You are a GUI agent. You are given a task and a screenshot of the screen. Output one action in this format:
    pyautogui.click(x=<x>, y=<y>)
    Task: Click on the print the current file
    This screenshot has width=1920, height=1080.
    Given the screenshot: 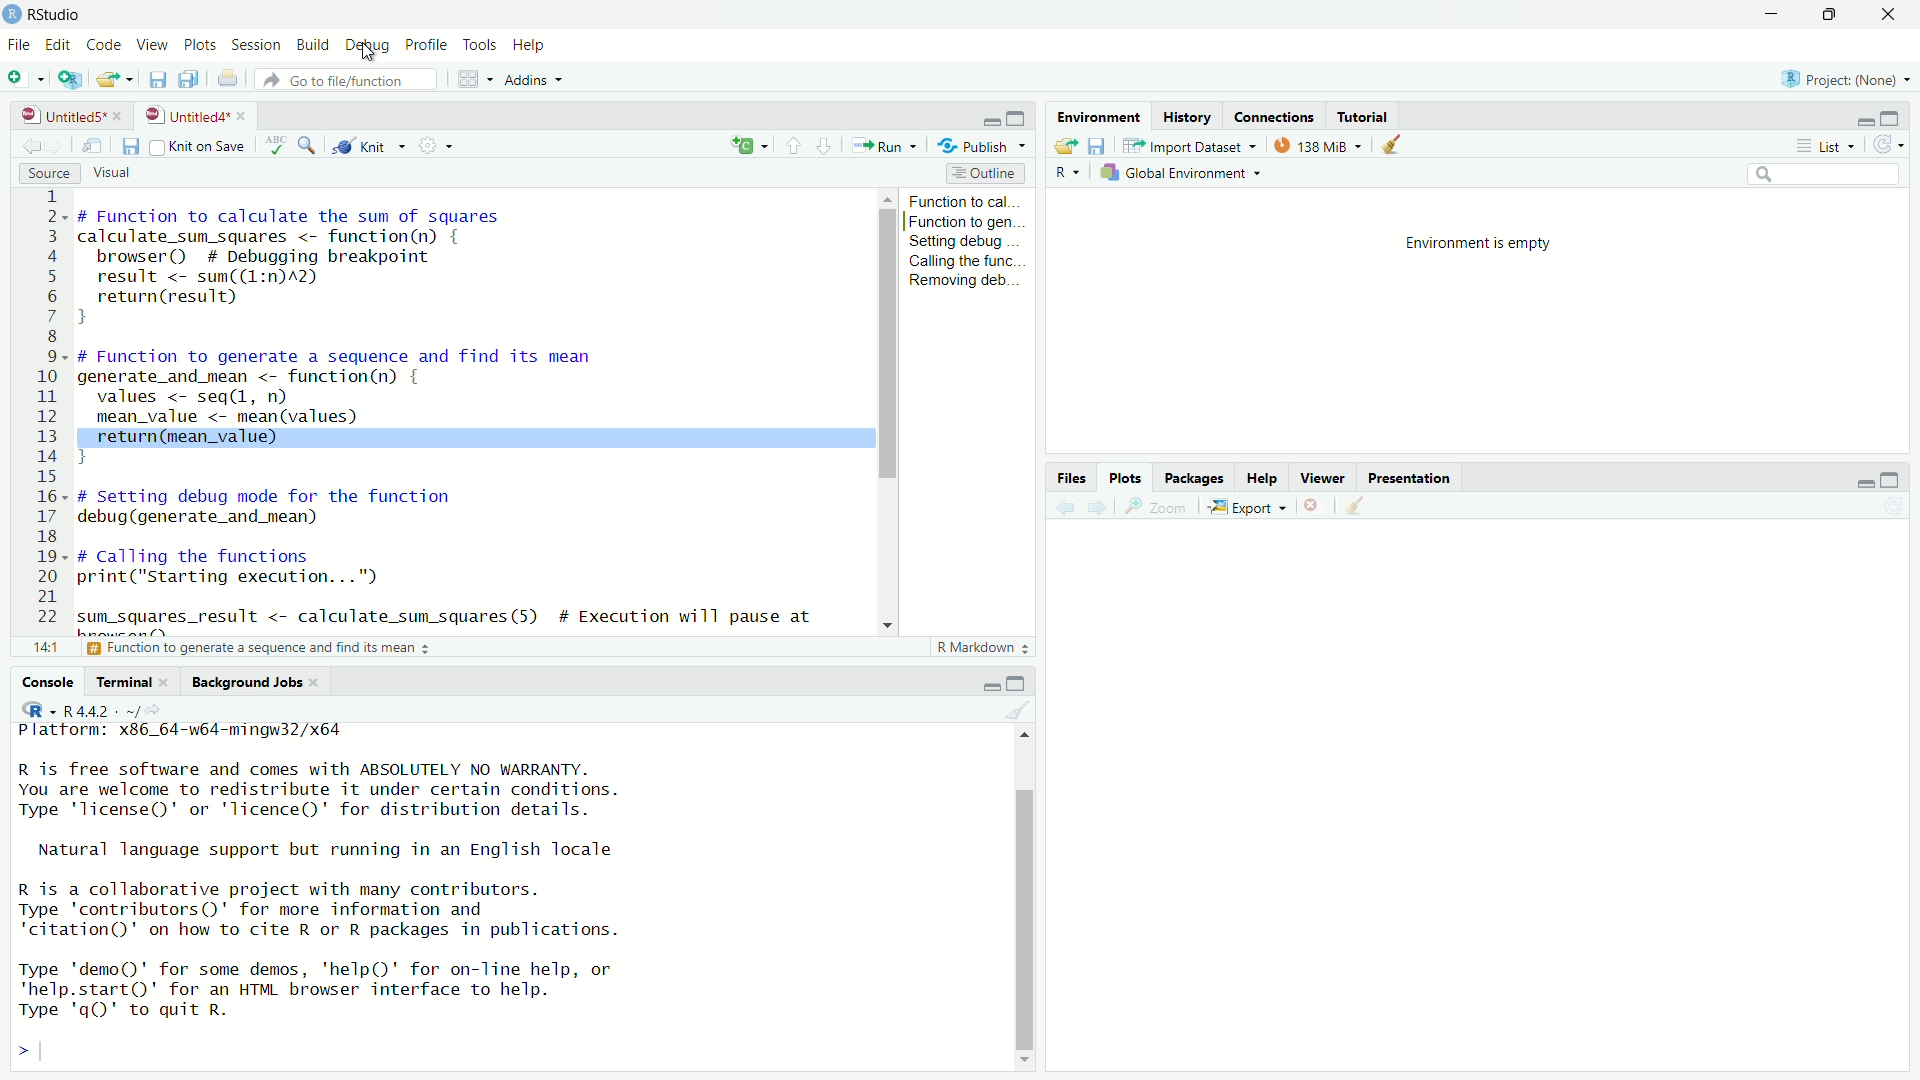 What is the action you would take?
    pyautogui.click(x=231, y=78)
    